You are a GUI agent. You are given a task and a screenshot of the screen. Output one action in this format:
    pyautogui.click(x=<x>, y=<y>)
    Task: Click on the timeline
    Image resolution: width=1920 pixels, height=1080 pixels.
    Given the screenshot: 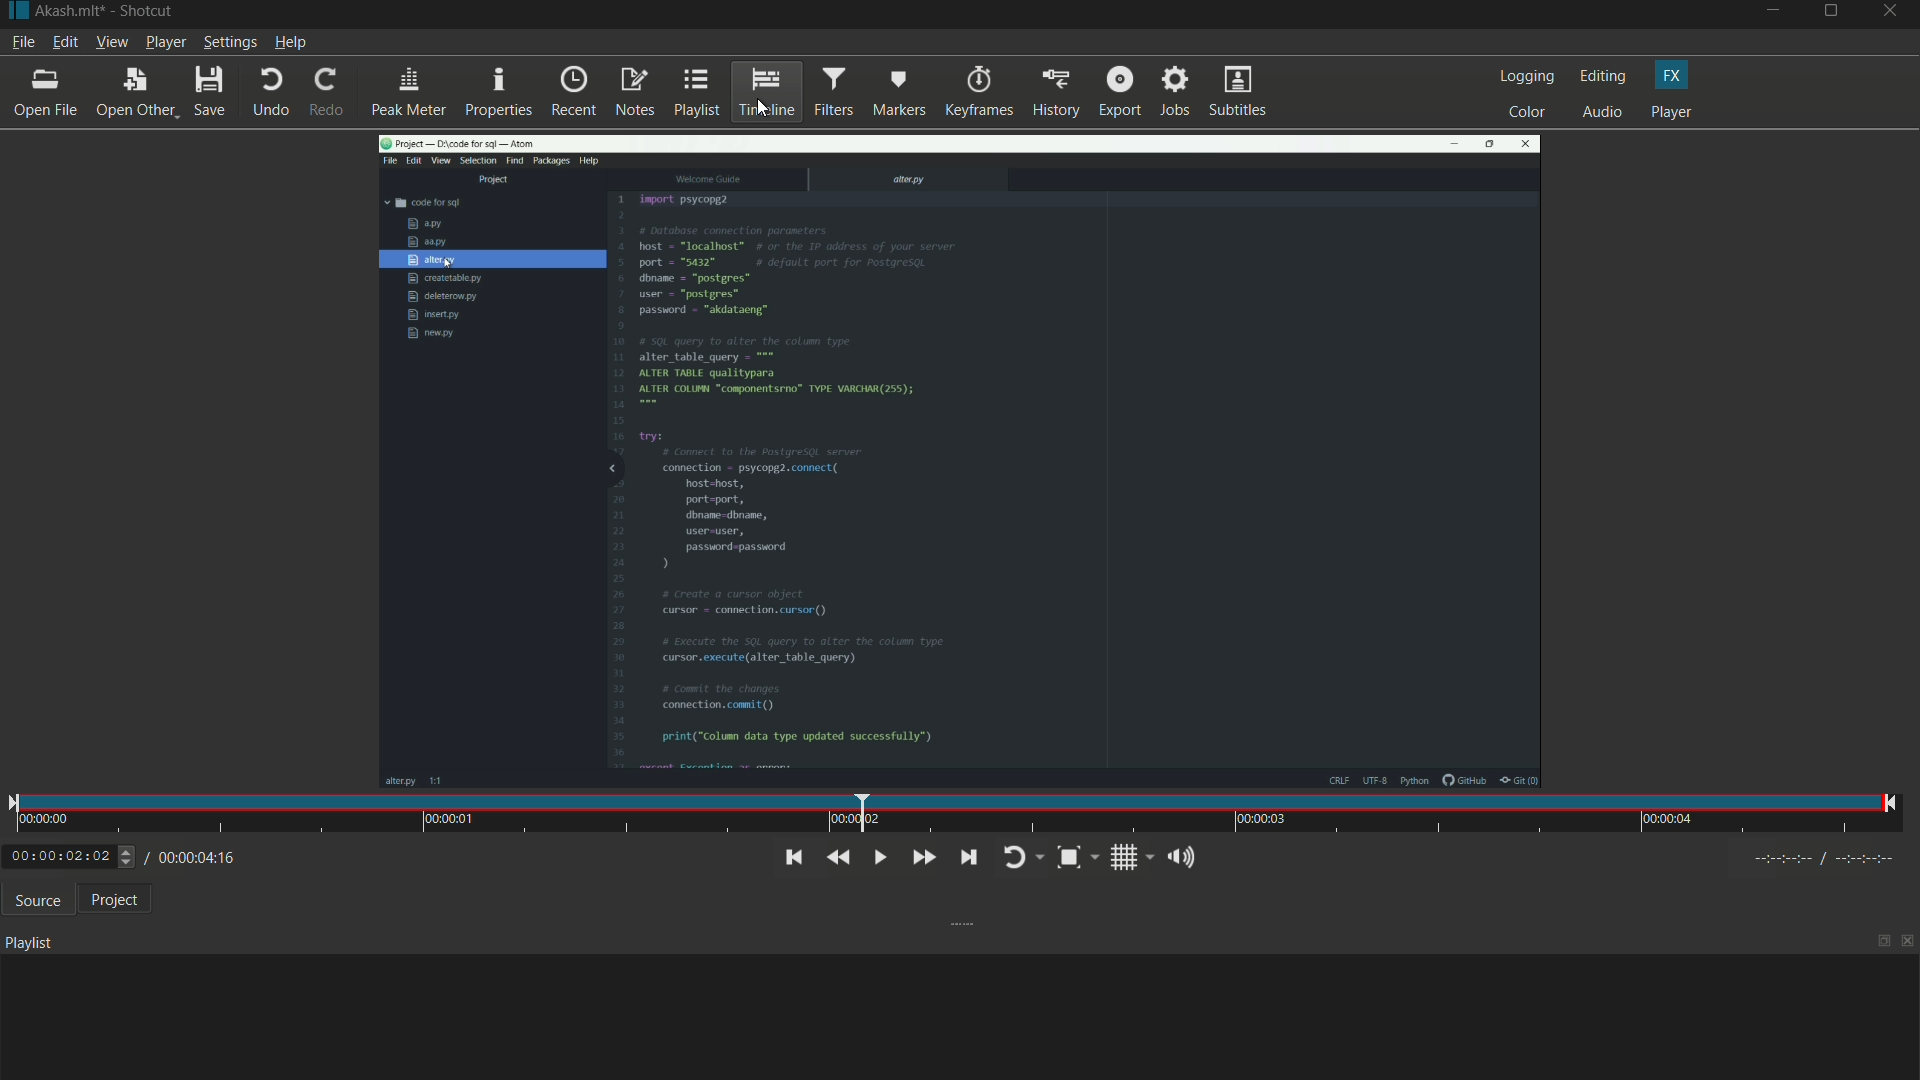 What is the action you would take?
    pyautogui.click(x=766, y=90)
    